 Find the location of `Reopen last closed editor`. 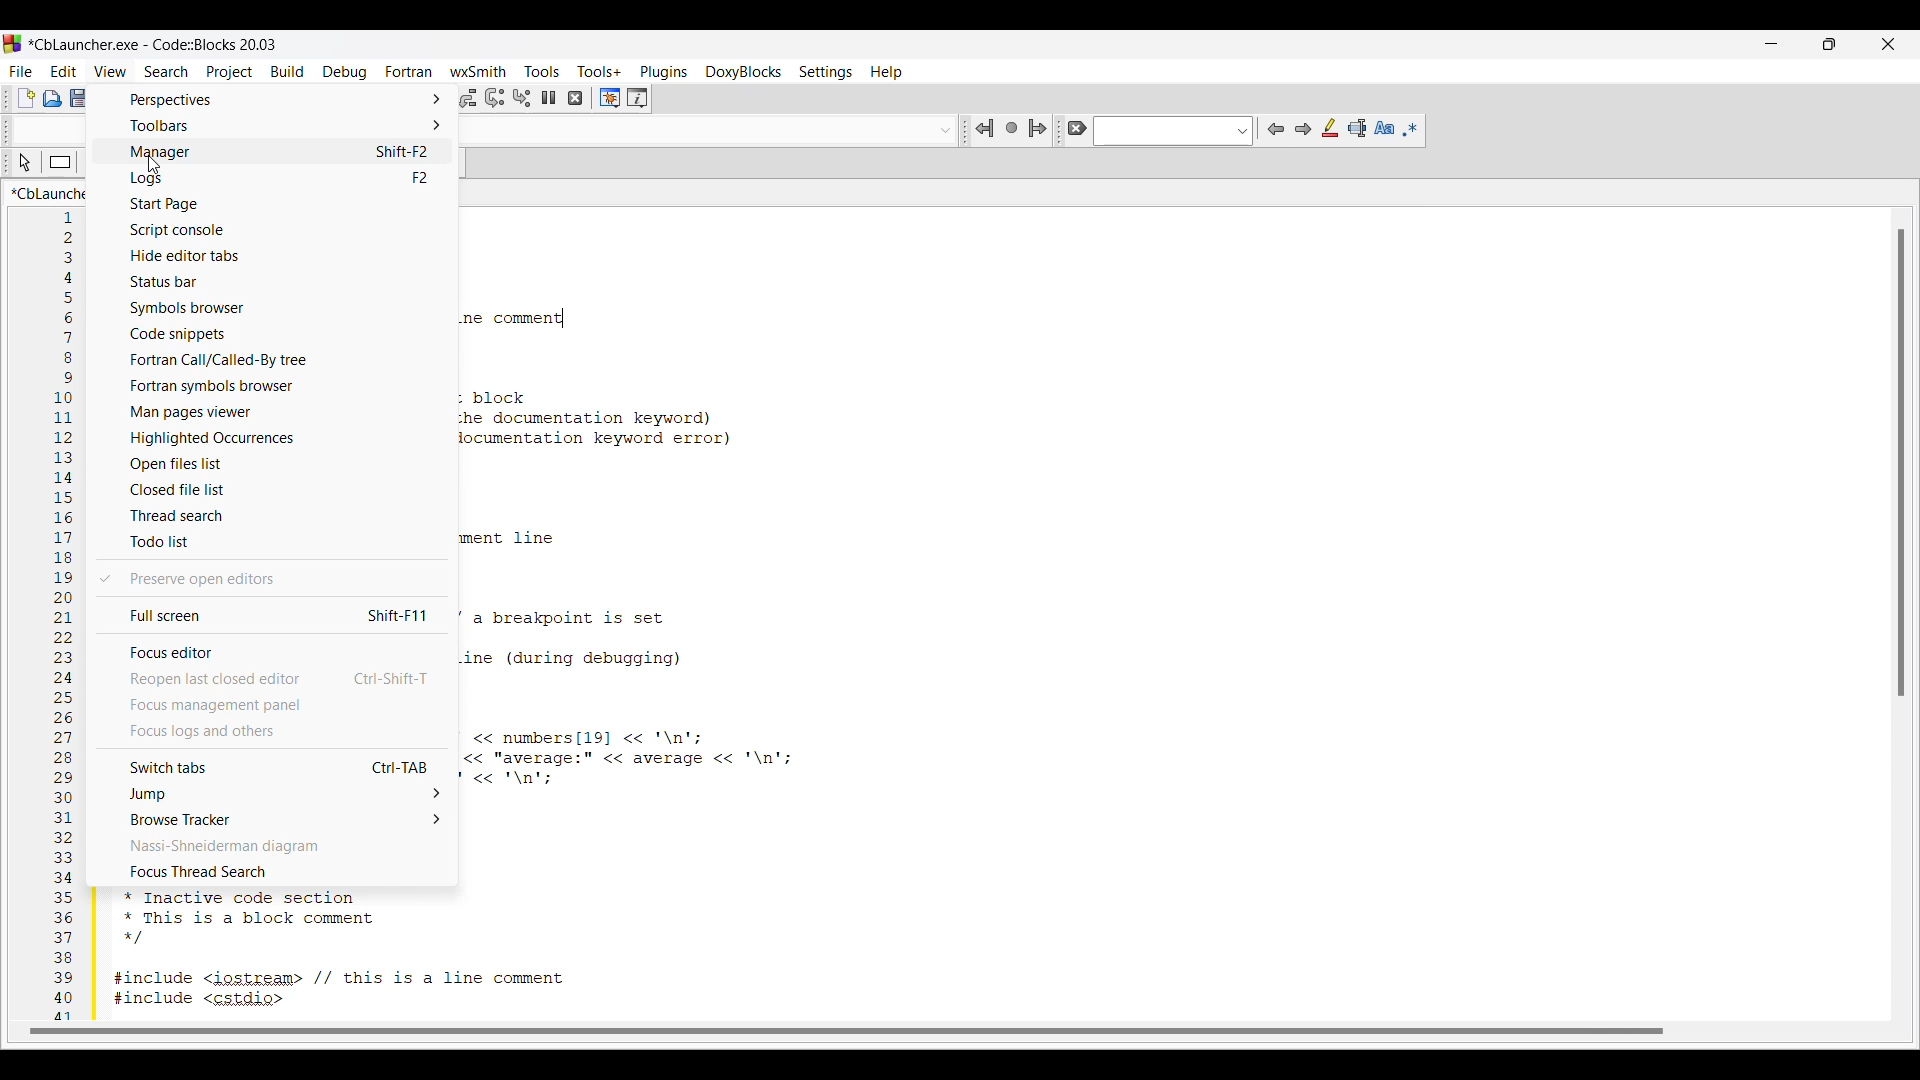

Reopen last closed editor is located at coordinates (272, 678).